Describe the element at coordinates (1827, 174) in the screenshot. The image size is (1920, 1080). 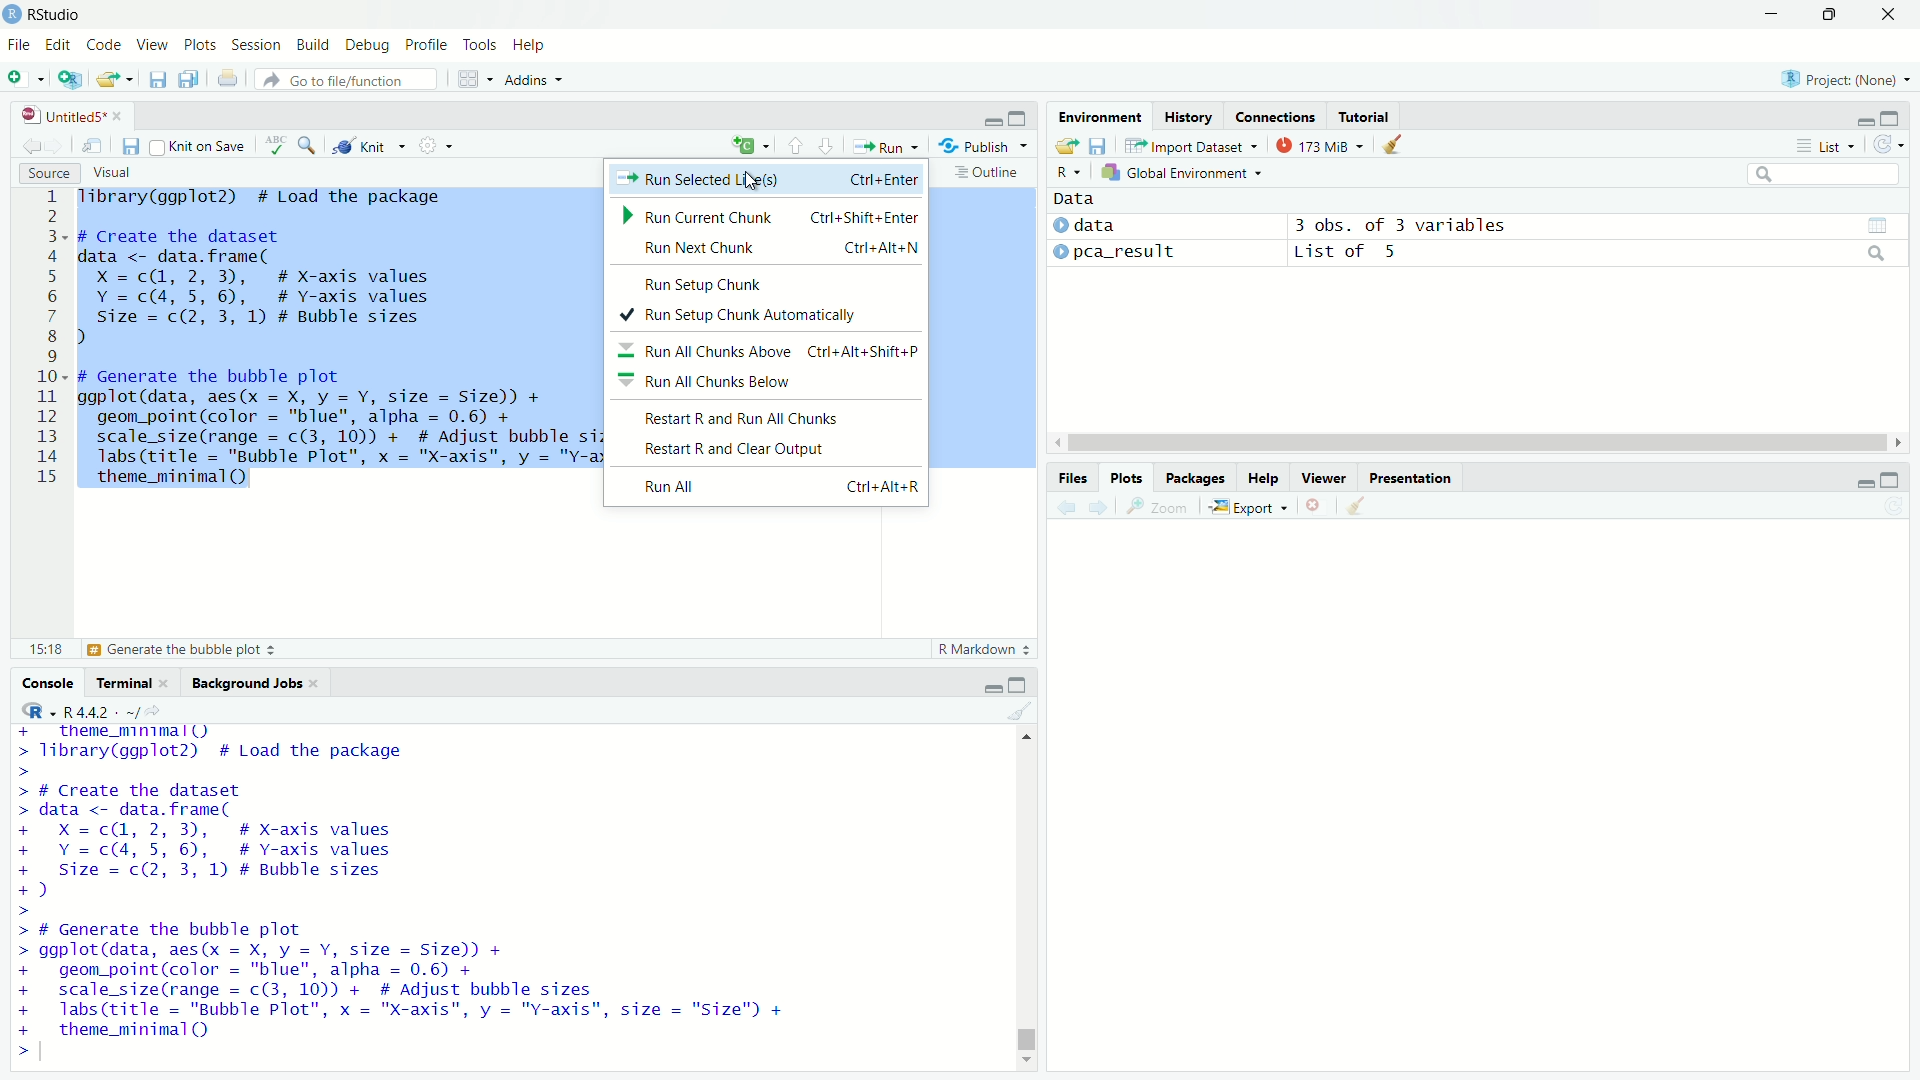
I see `search` at that location.